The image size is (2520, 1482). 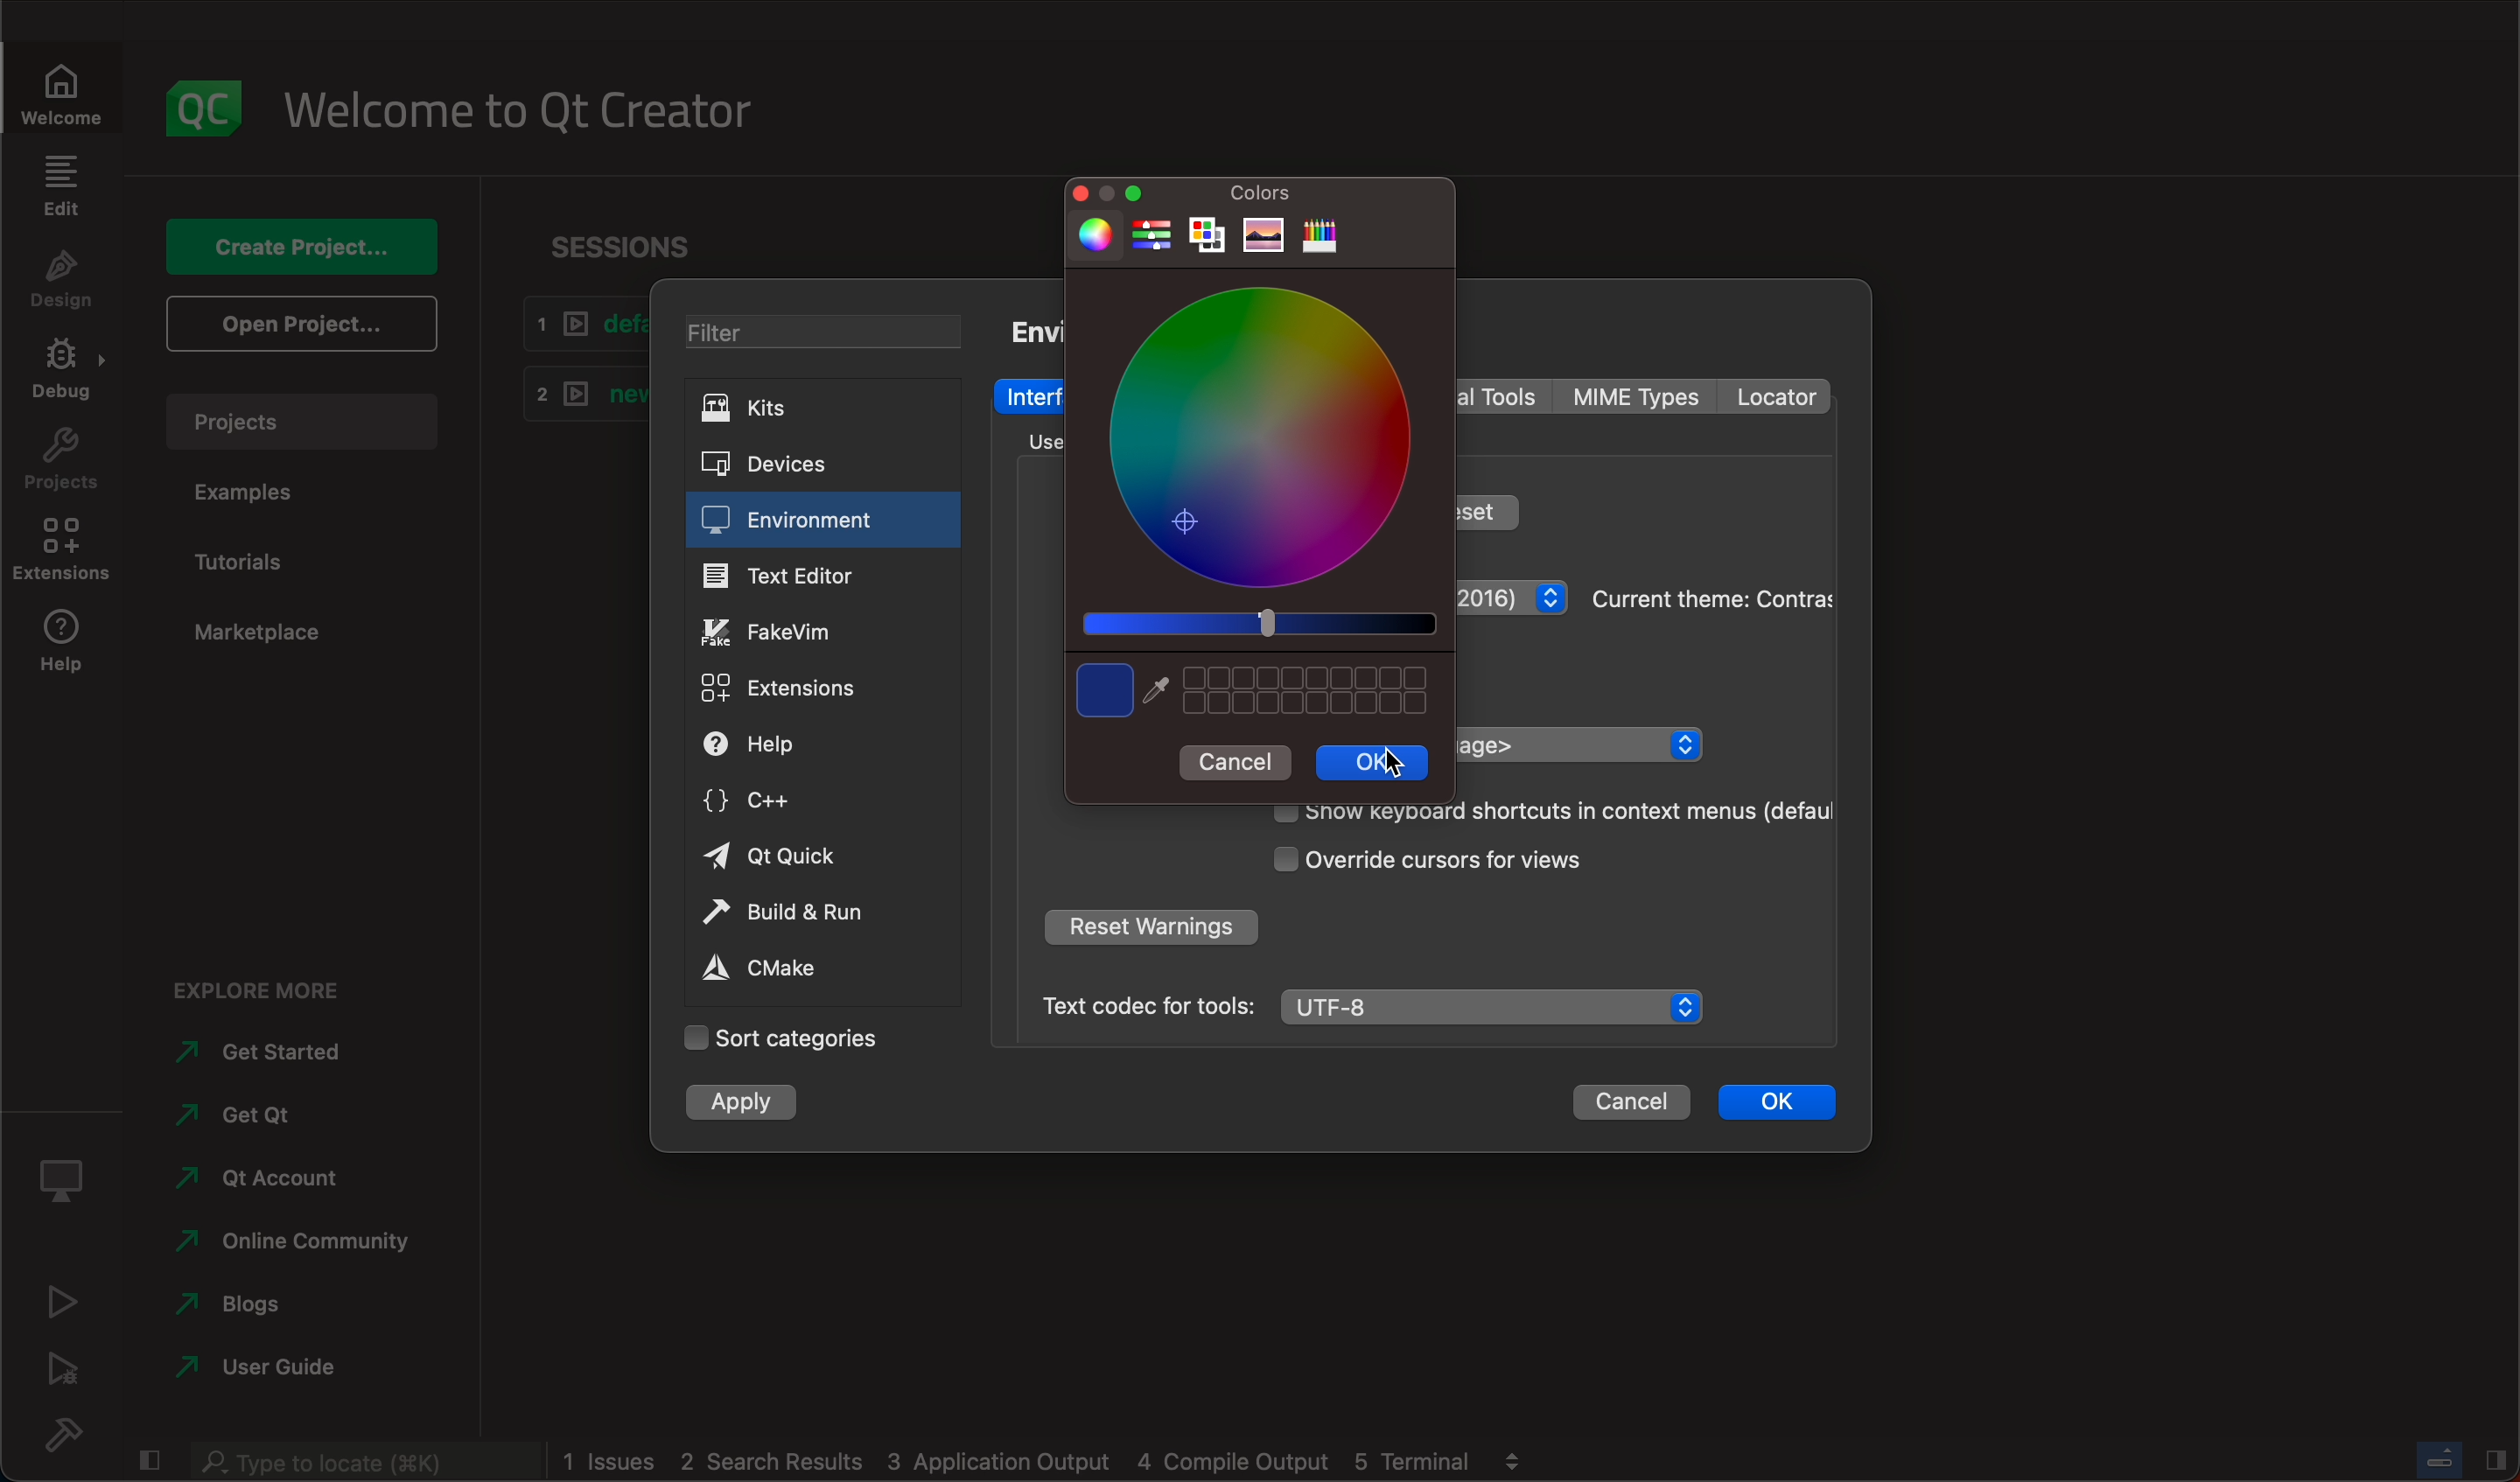 What do you see at coordinates (60, 282) in the screenshot?
I see `Design` at bounding box center [60, 282].